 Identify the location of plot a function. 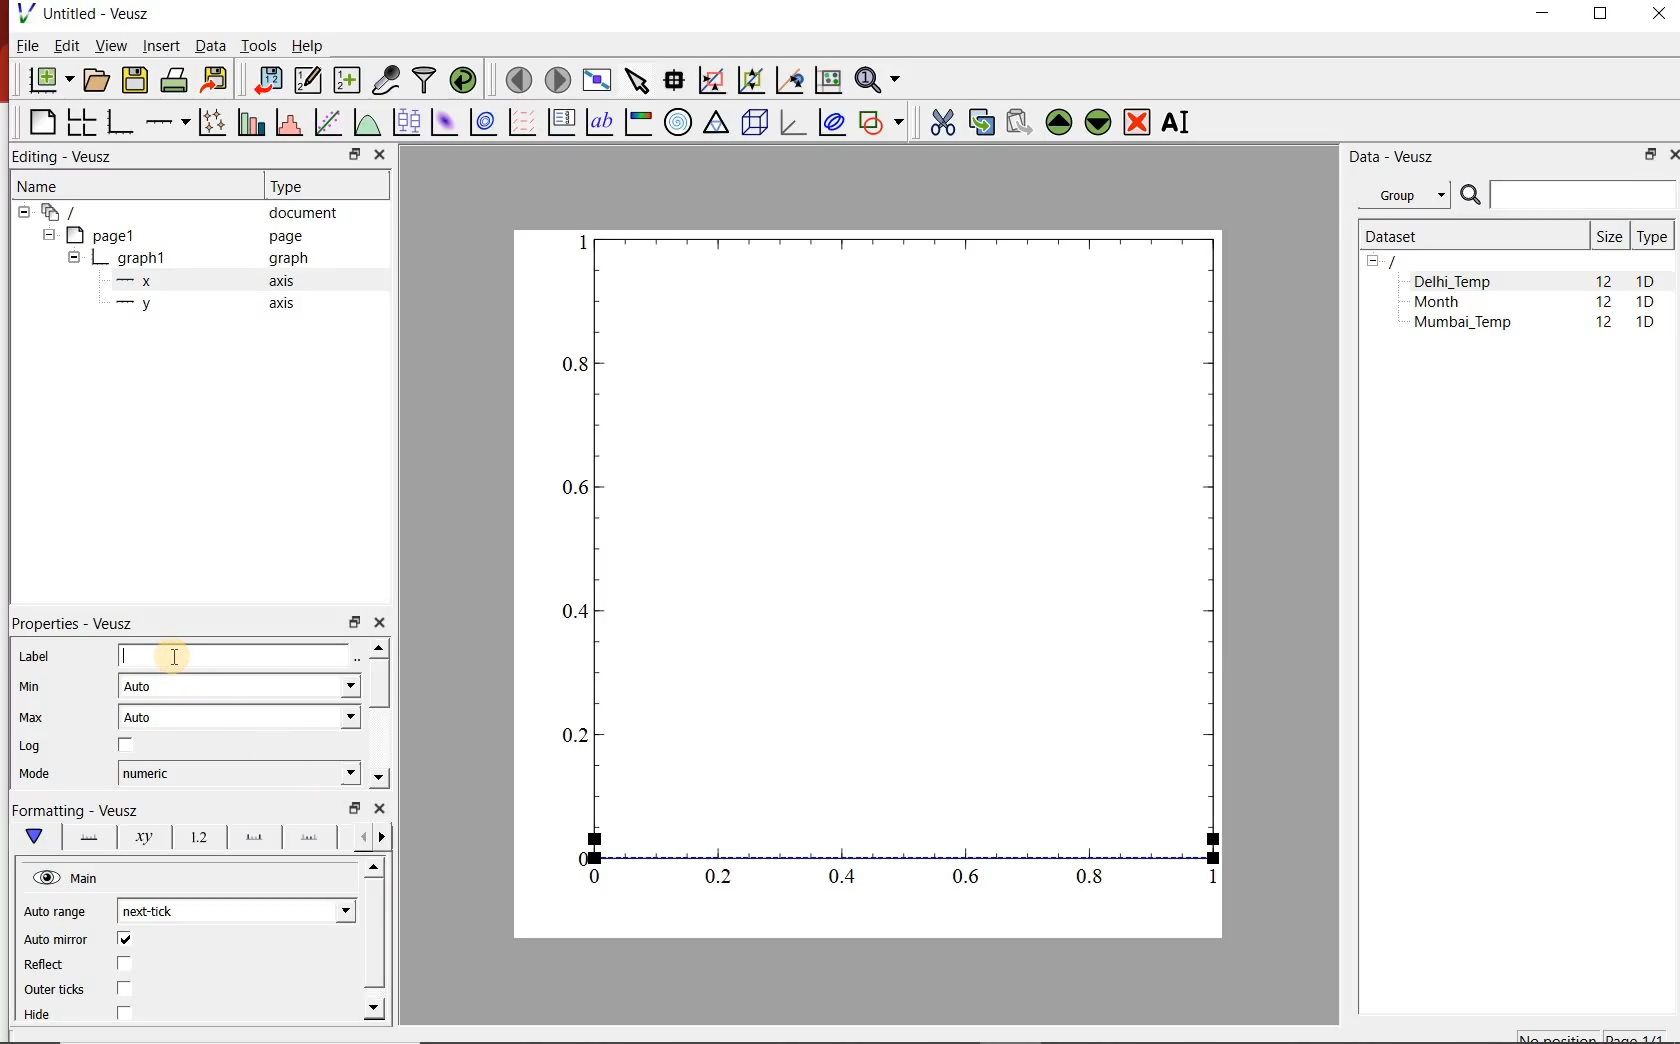
(367, 122).